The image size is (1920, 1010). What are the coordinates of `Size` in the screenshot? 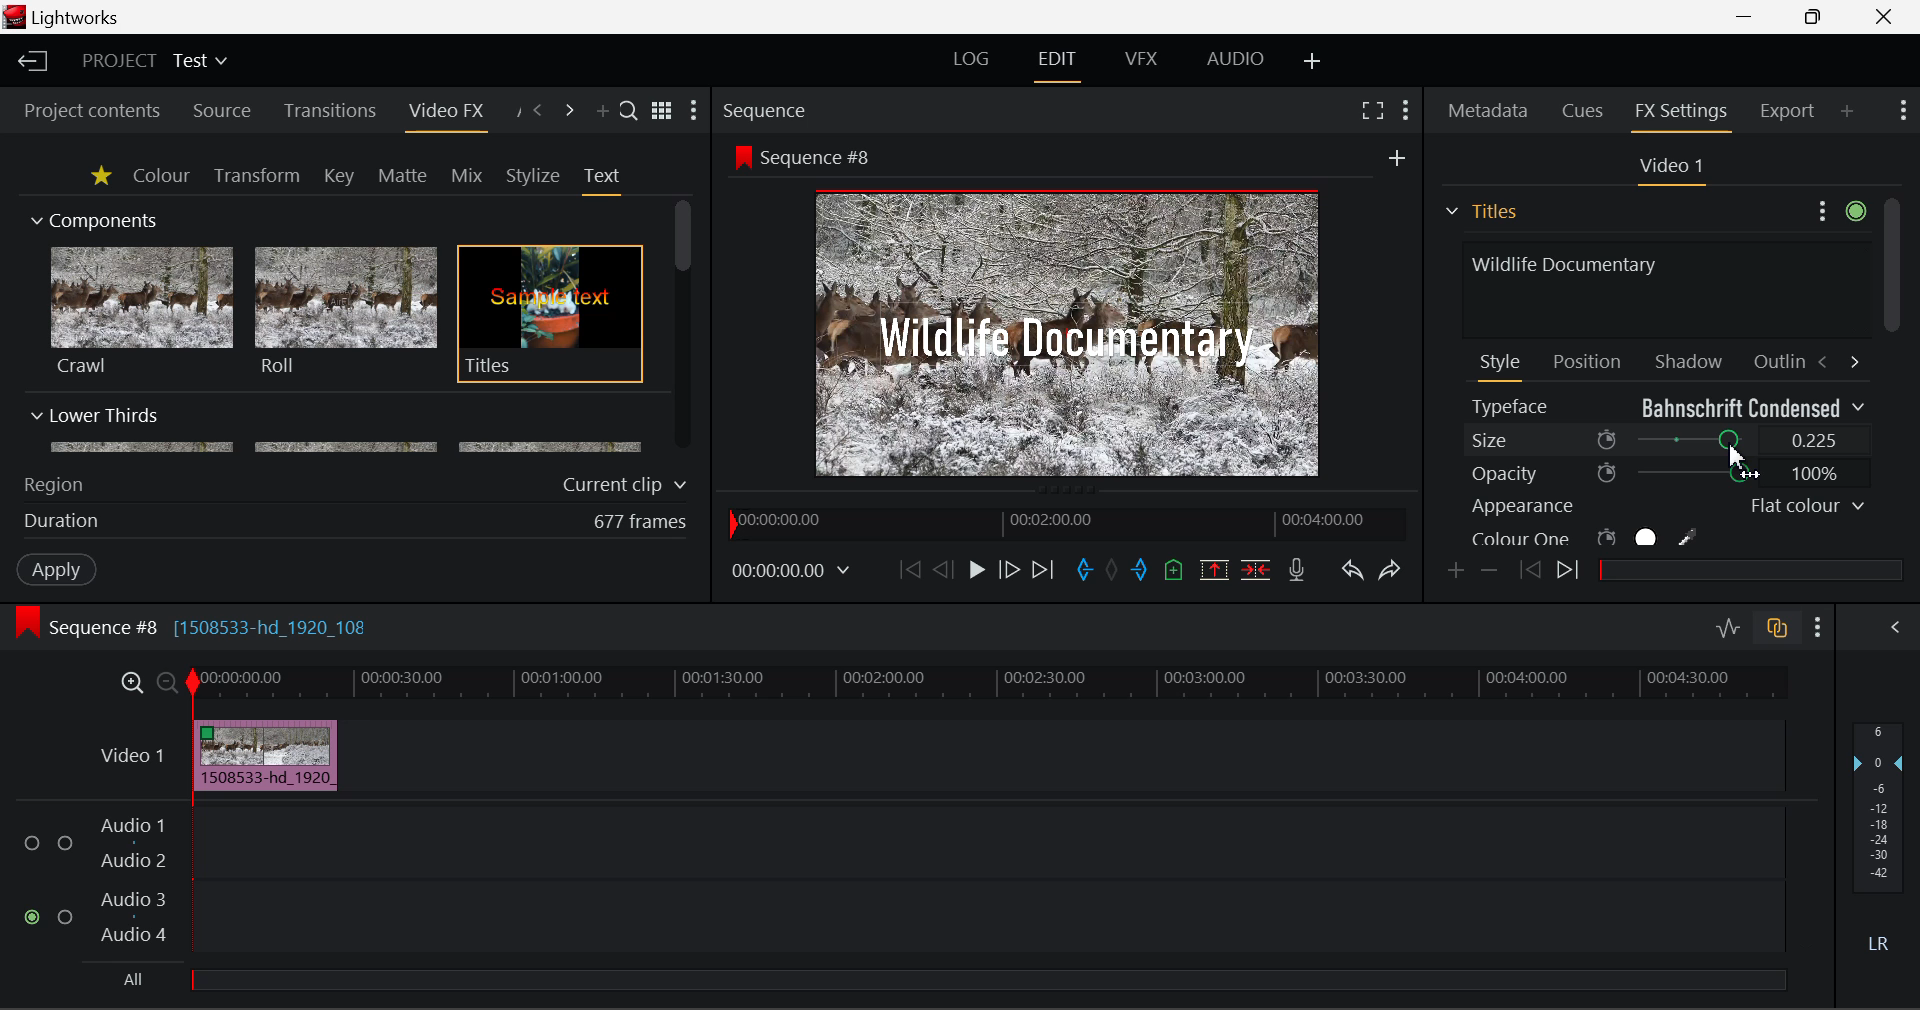 It's located at (1668, 439).